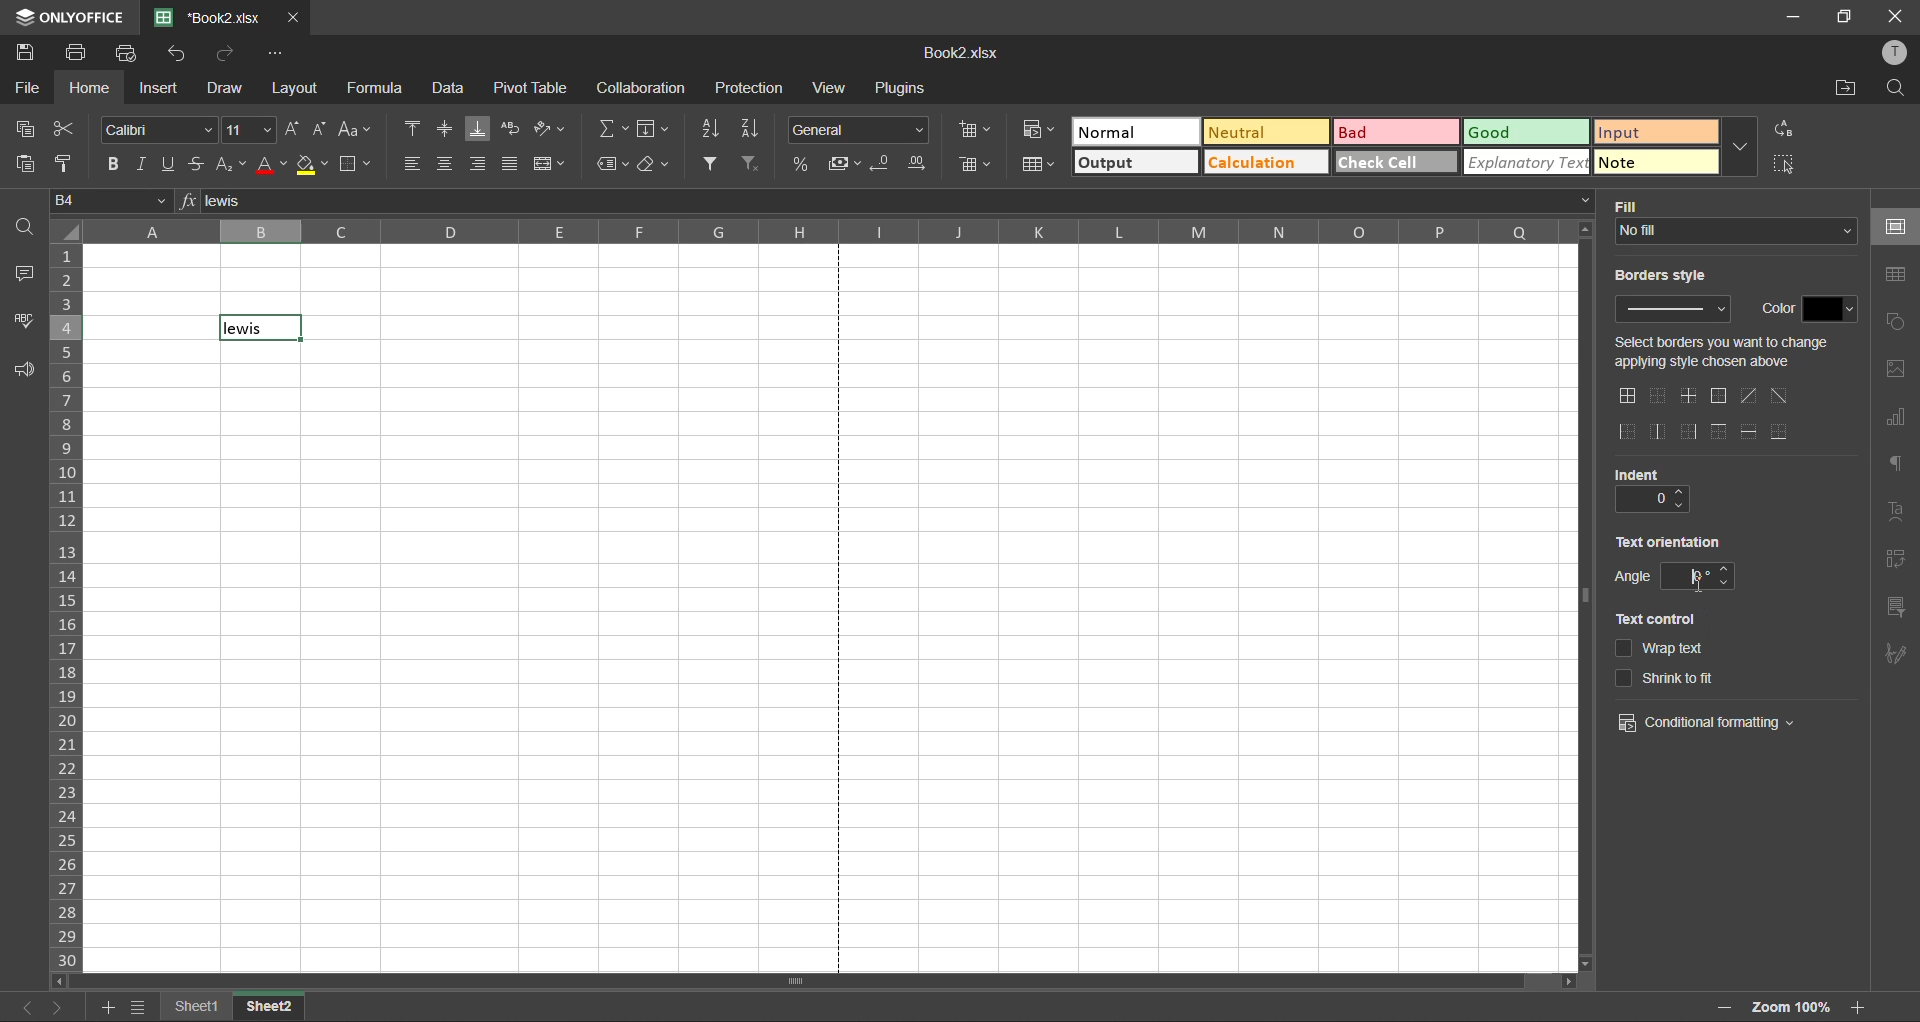 The height and width of the screenshot is (1022, 1920). Describe the element at coordinates (1630, 579) in the screenshot. I see `angle` at that location.